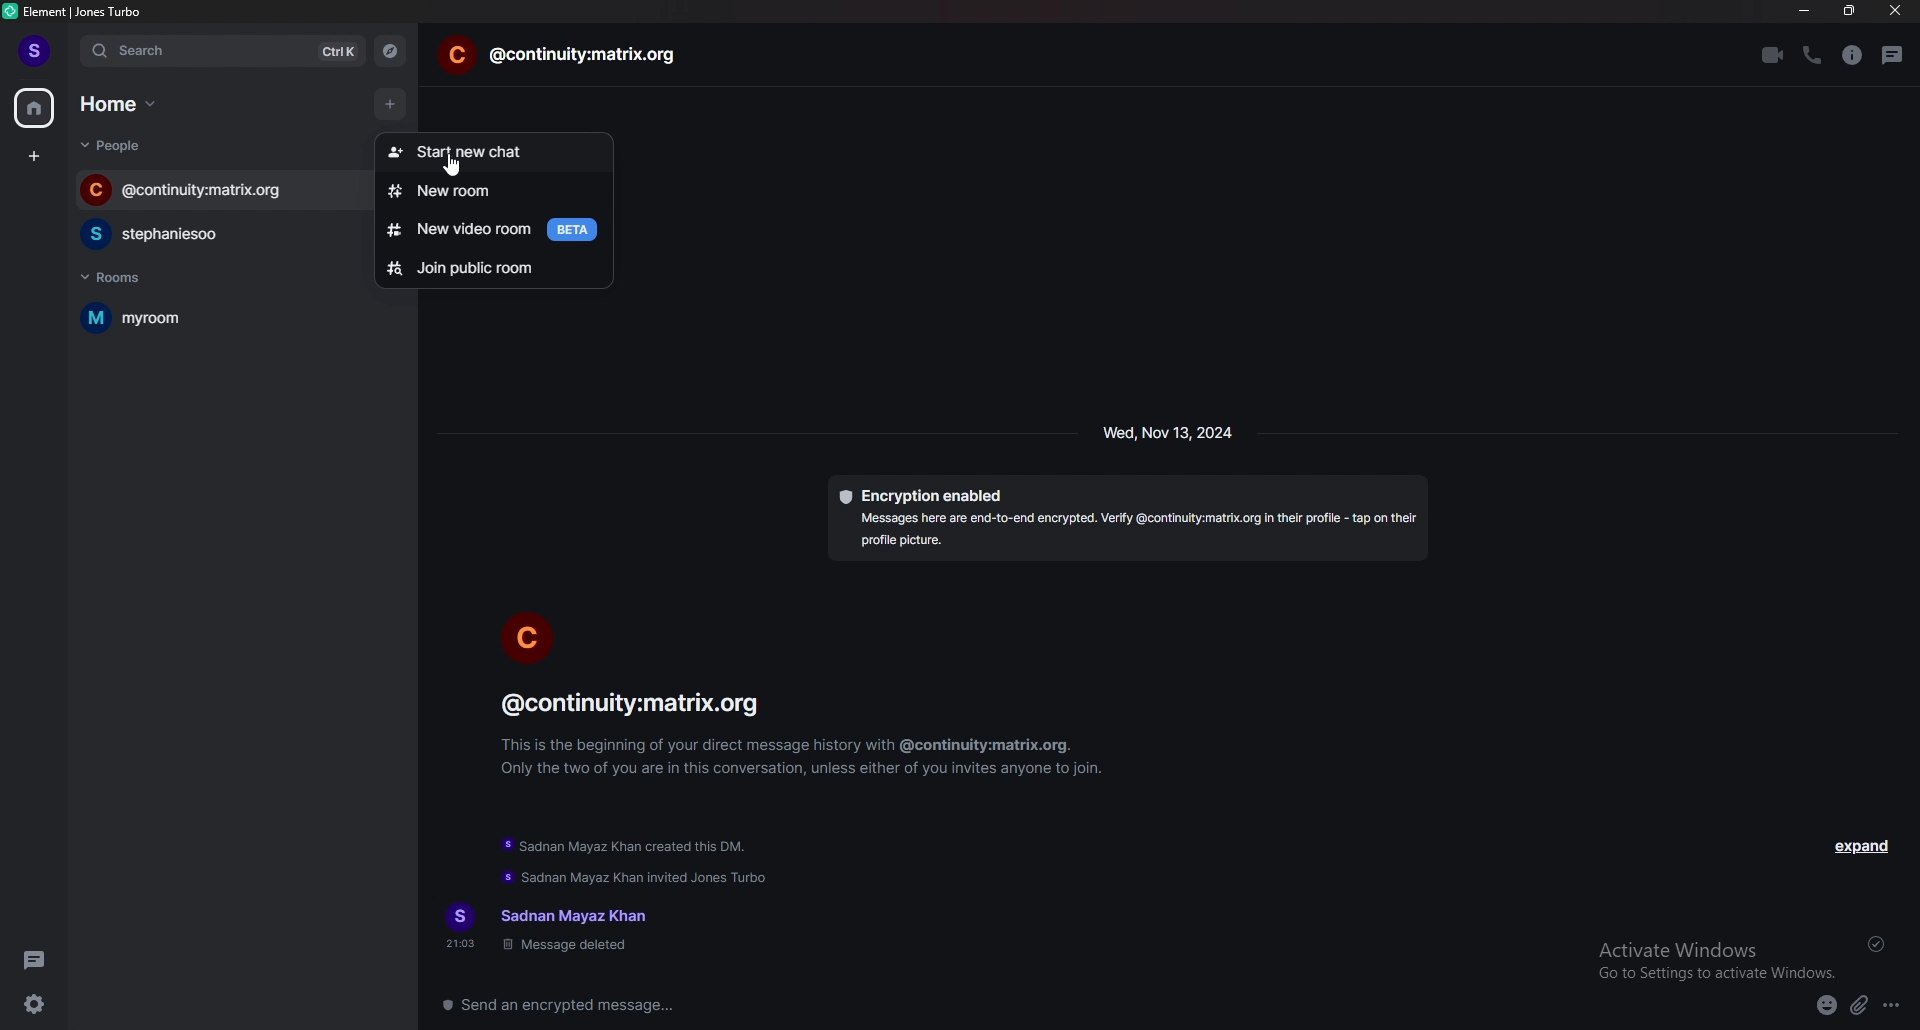  What do you see at coordinates (391, 51) in the screenshot?
I see `explore rooms` at bounding box center [391, 51].